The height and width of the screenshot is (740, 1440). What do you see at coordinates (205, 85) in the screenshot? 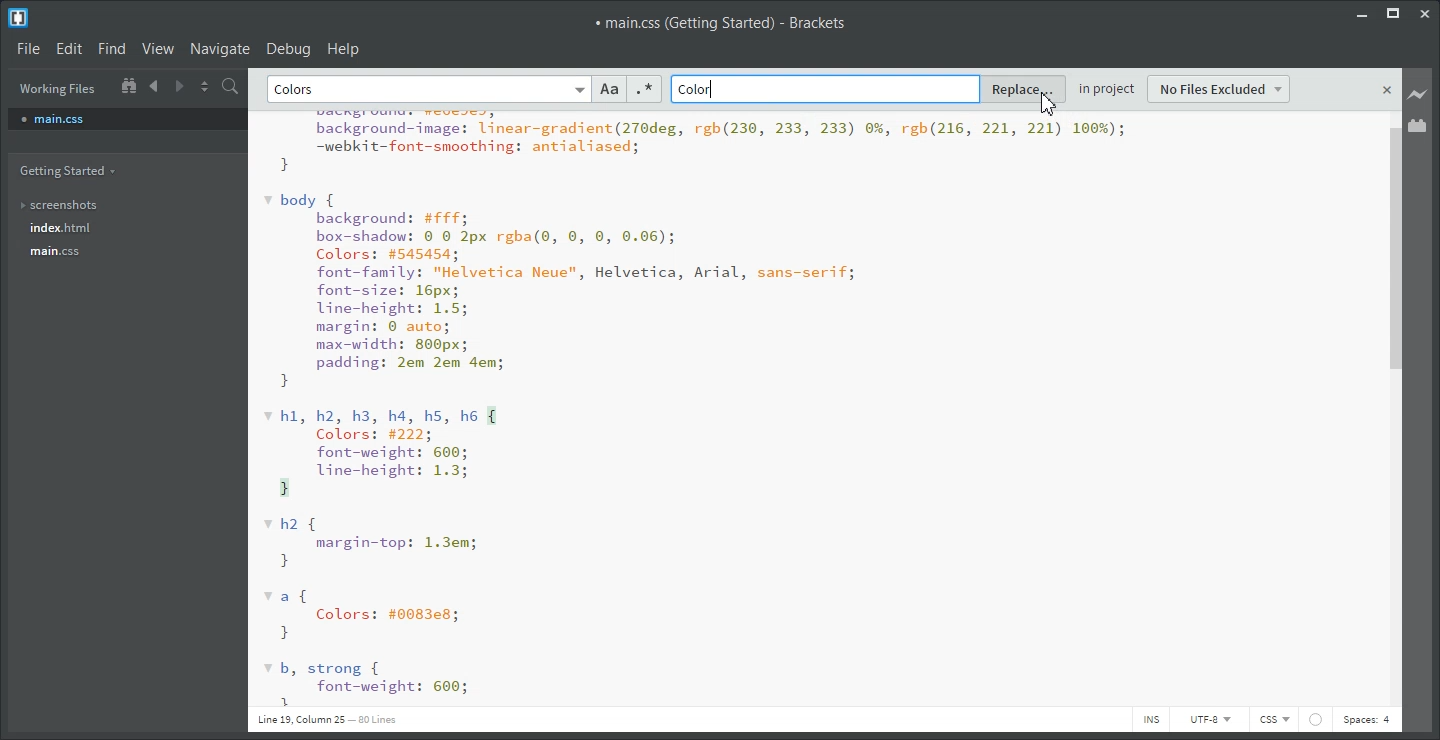
I see `Split the editor vertically and horizontally` at bounding box center [205, 85].